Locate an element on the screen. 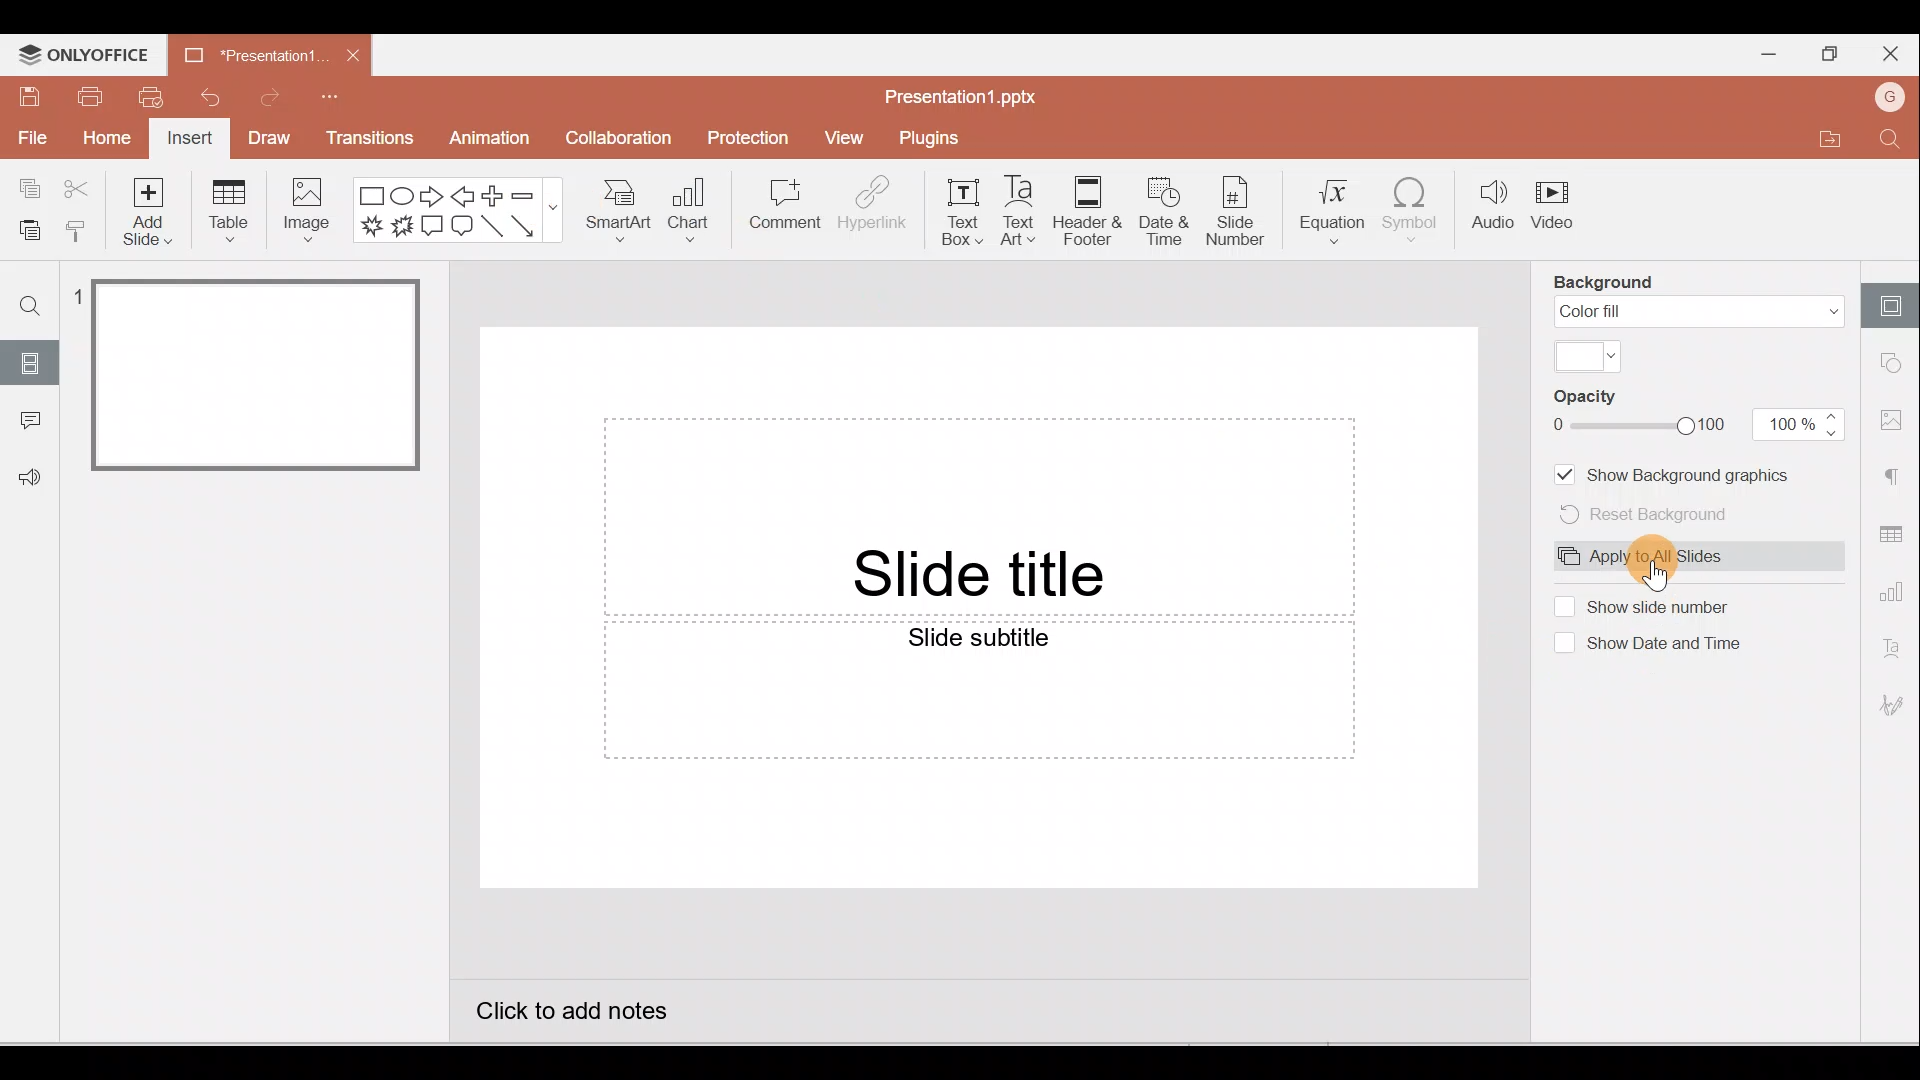  Show background images is located at coordinates (1678, 473).